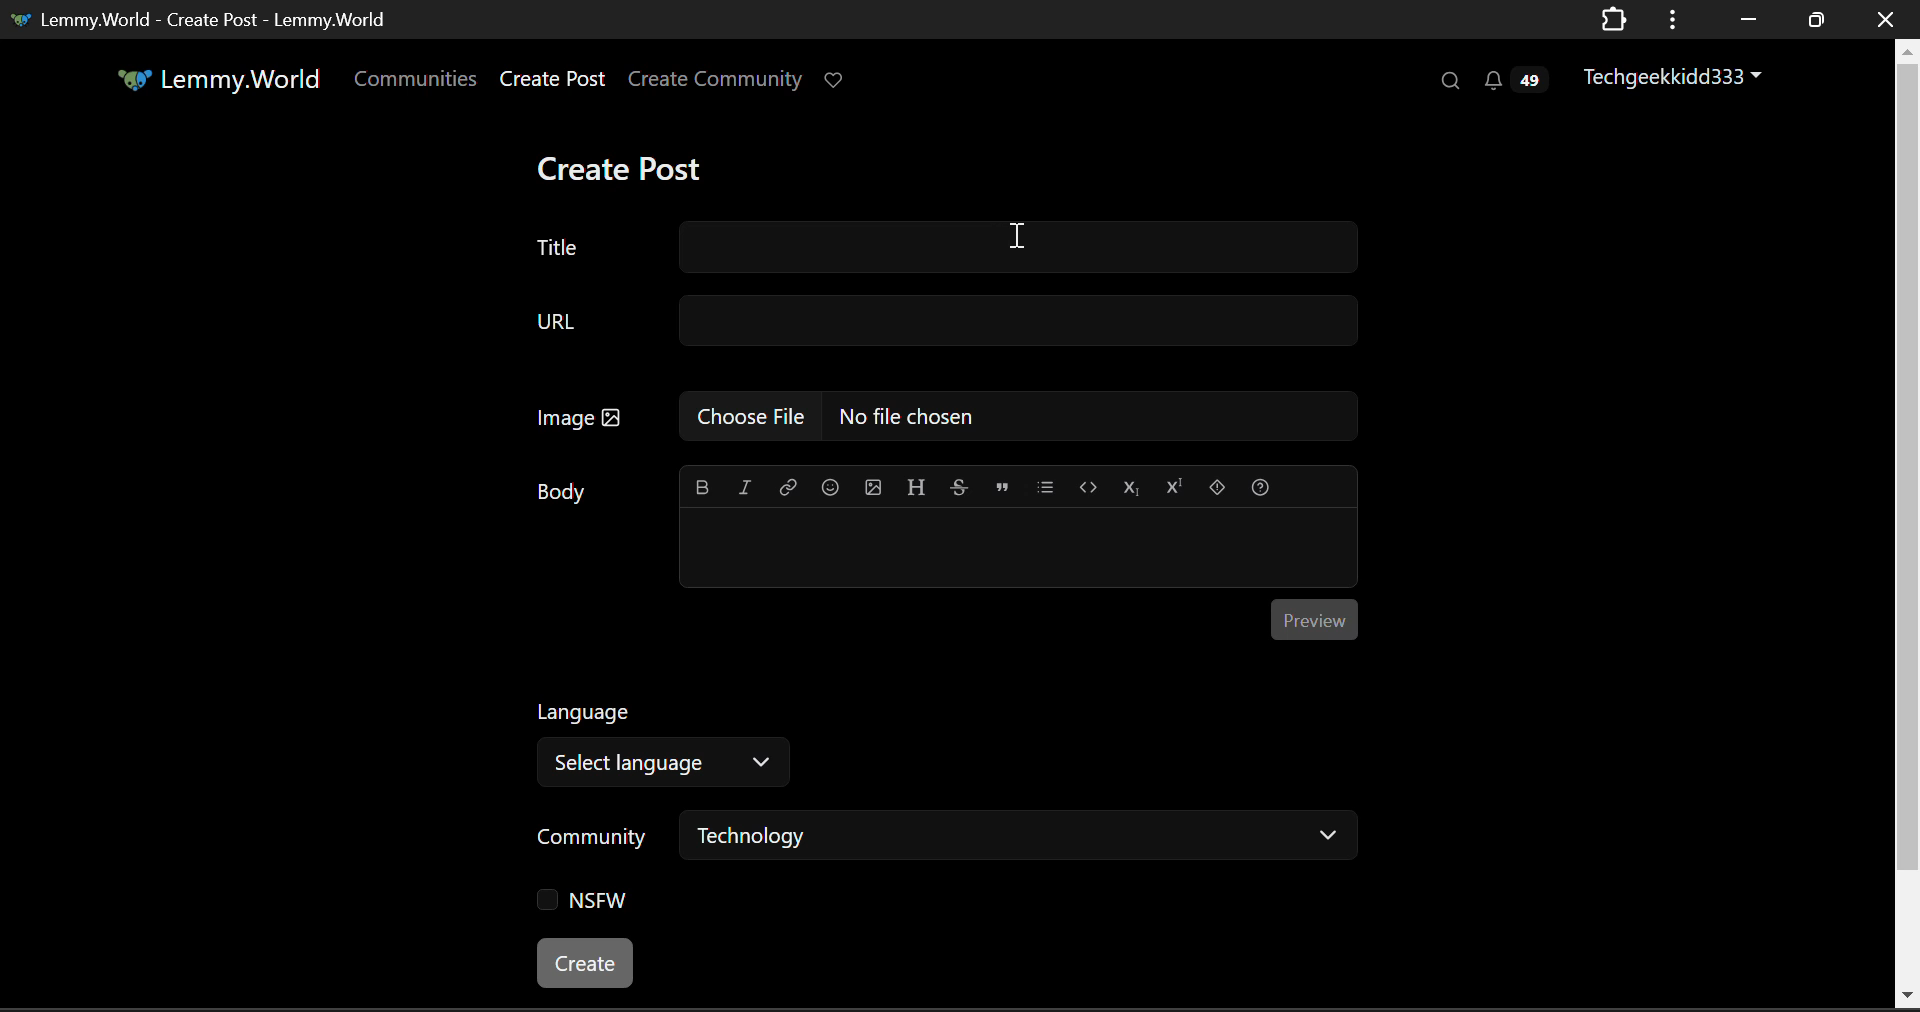 This screenshot has width=1920, height=1012. What do you see at coordinates (1744, 17) in the screenshot?
I see `Restore Down` at bounding box center [1744, 17].